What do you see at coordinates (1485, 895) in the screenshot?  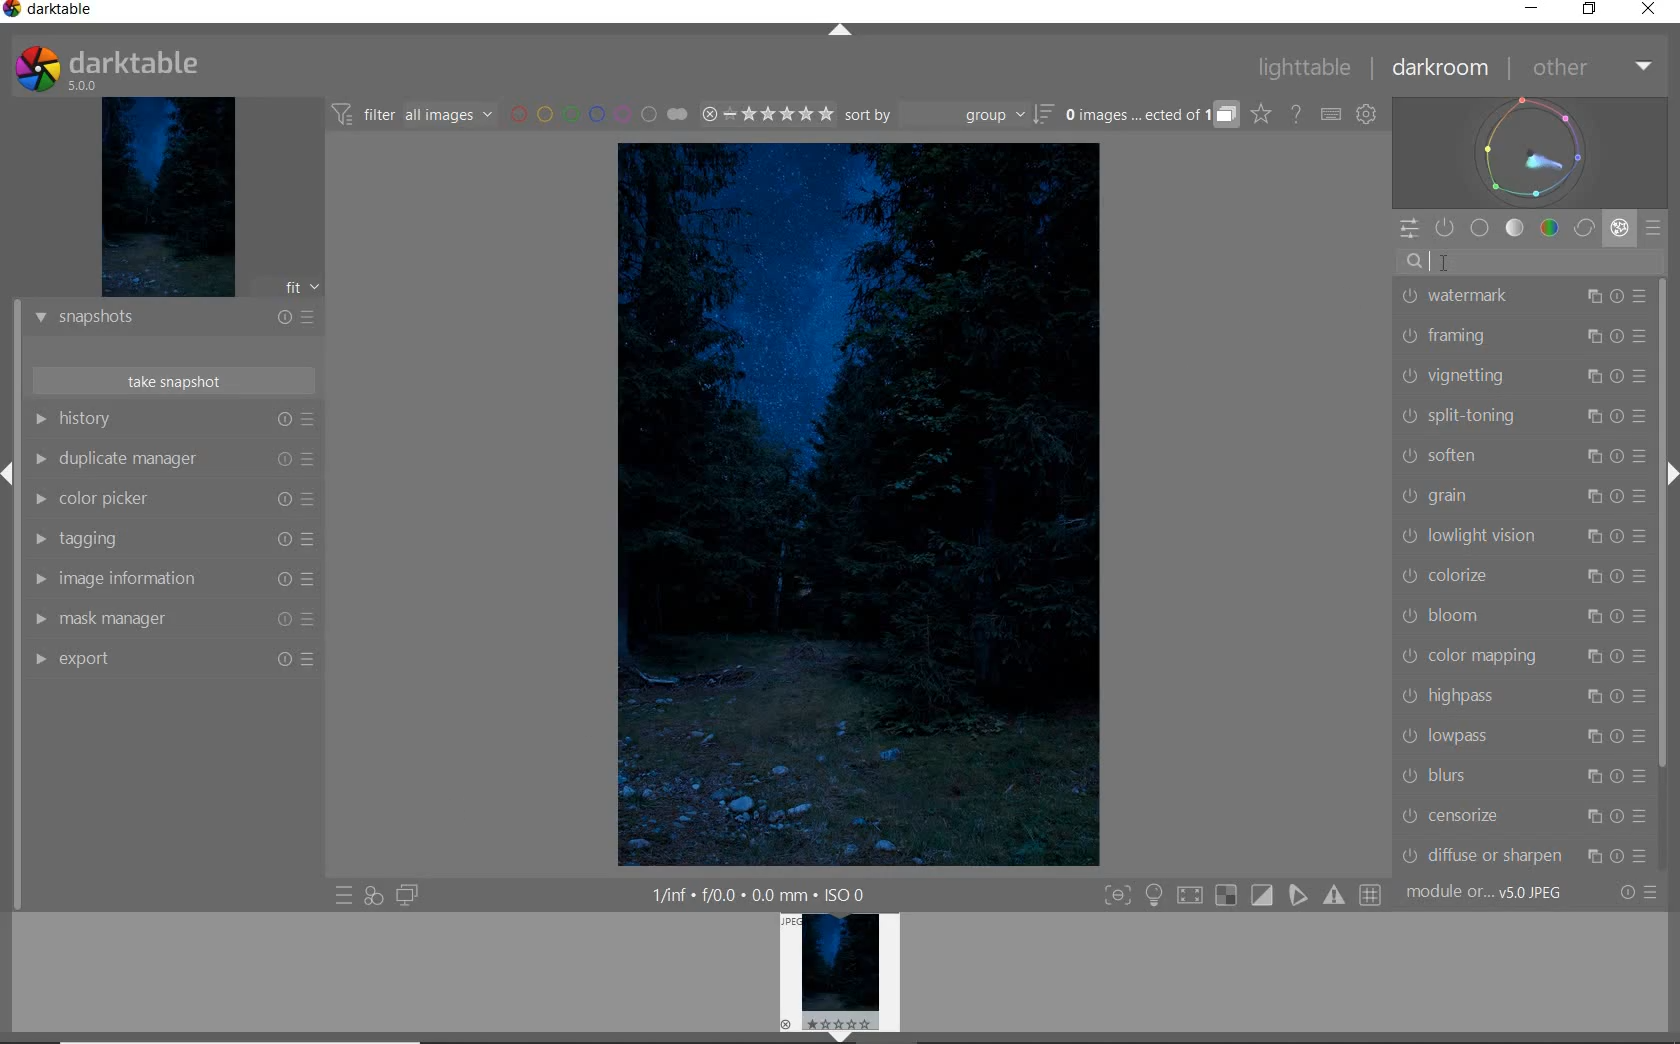 I see `MODULE...v5.0 JPEG` at bounding box center [1485, 895].